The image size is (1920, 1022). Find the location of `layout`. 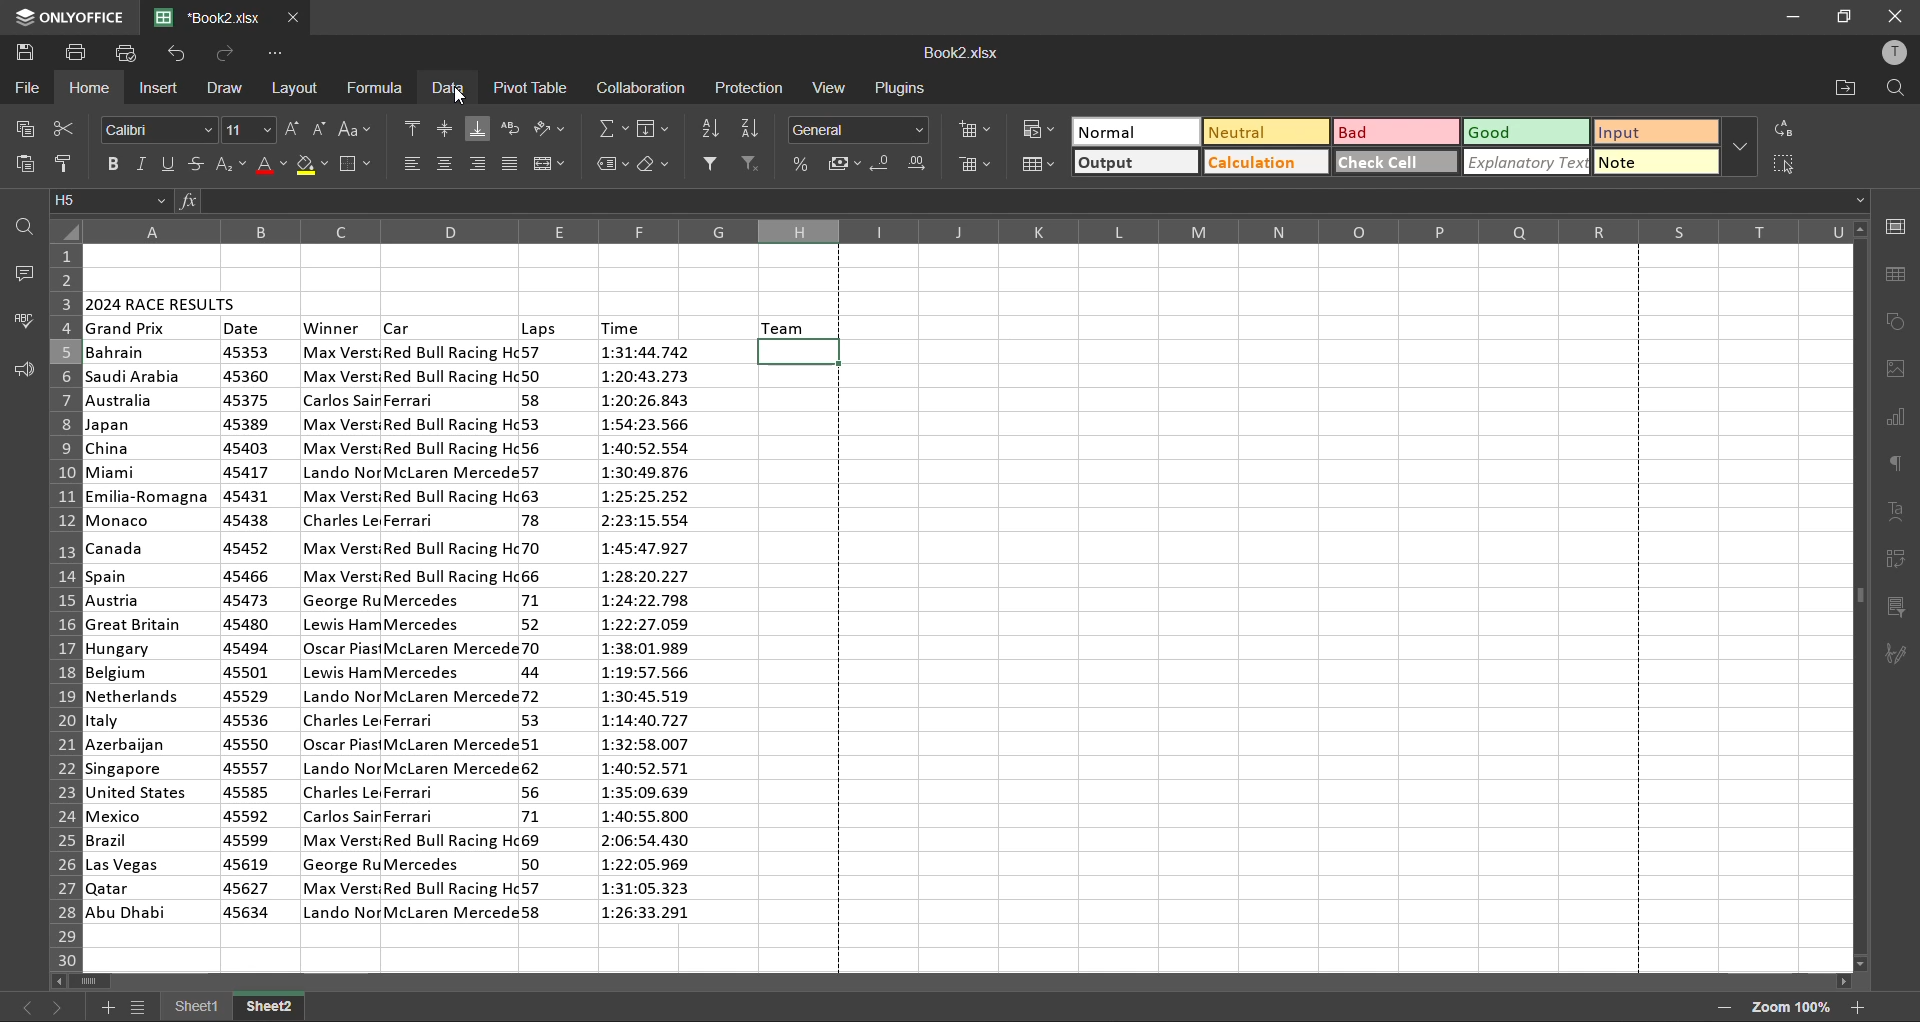

layout is located at coordinates (298, 89).